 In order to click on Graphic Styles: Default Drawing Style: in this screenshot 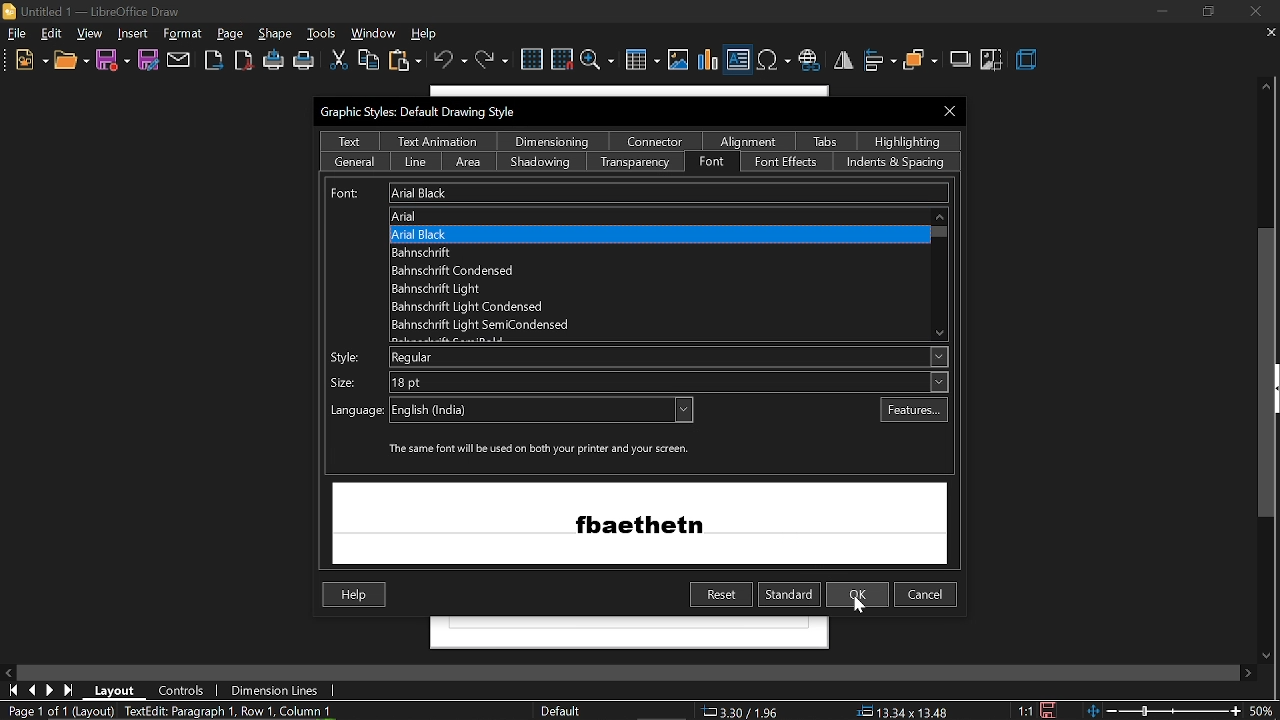, I will do `click(424, 113)`.